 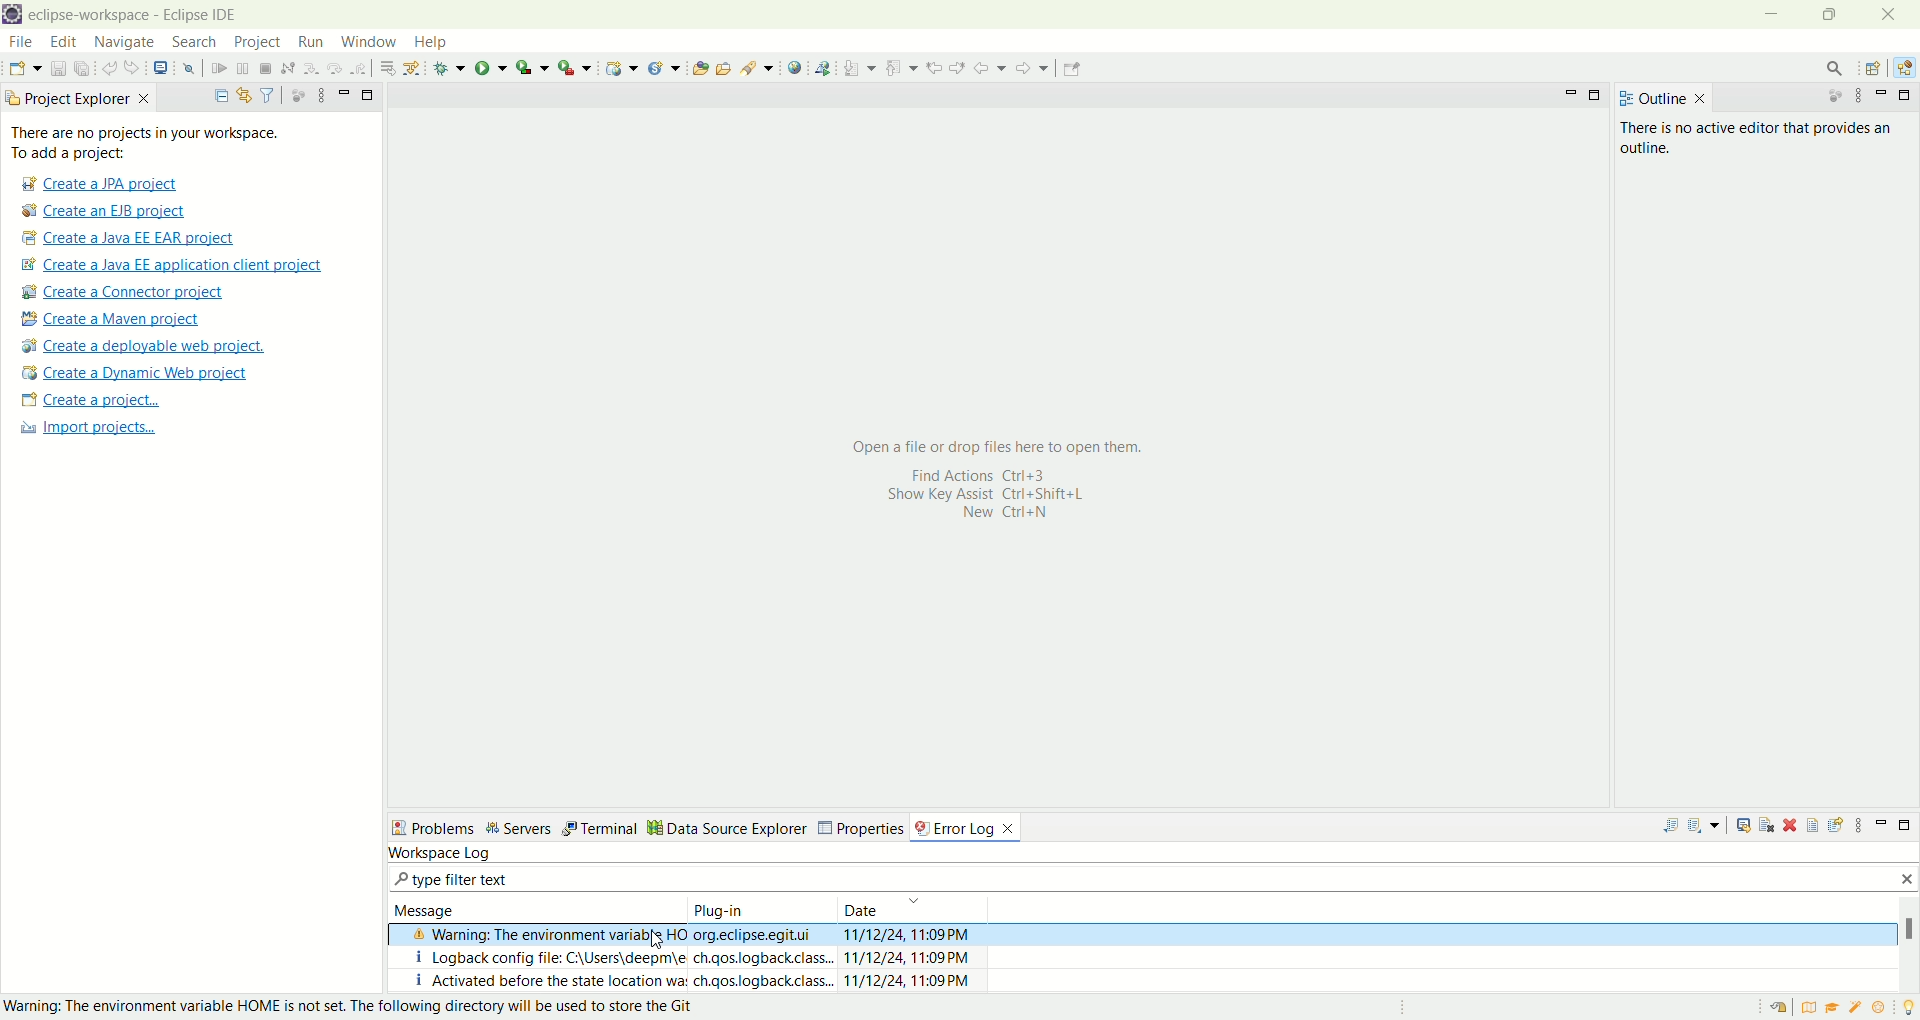 What do you see at coordinates (492, 66) in the screenshot?
I see `run` at bounding box center [492, 66].